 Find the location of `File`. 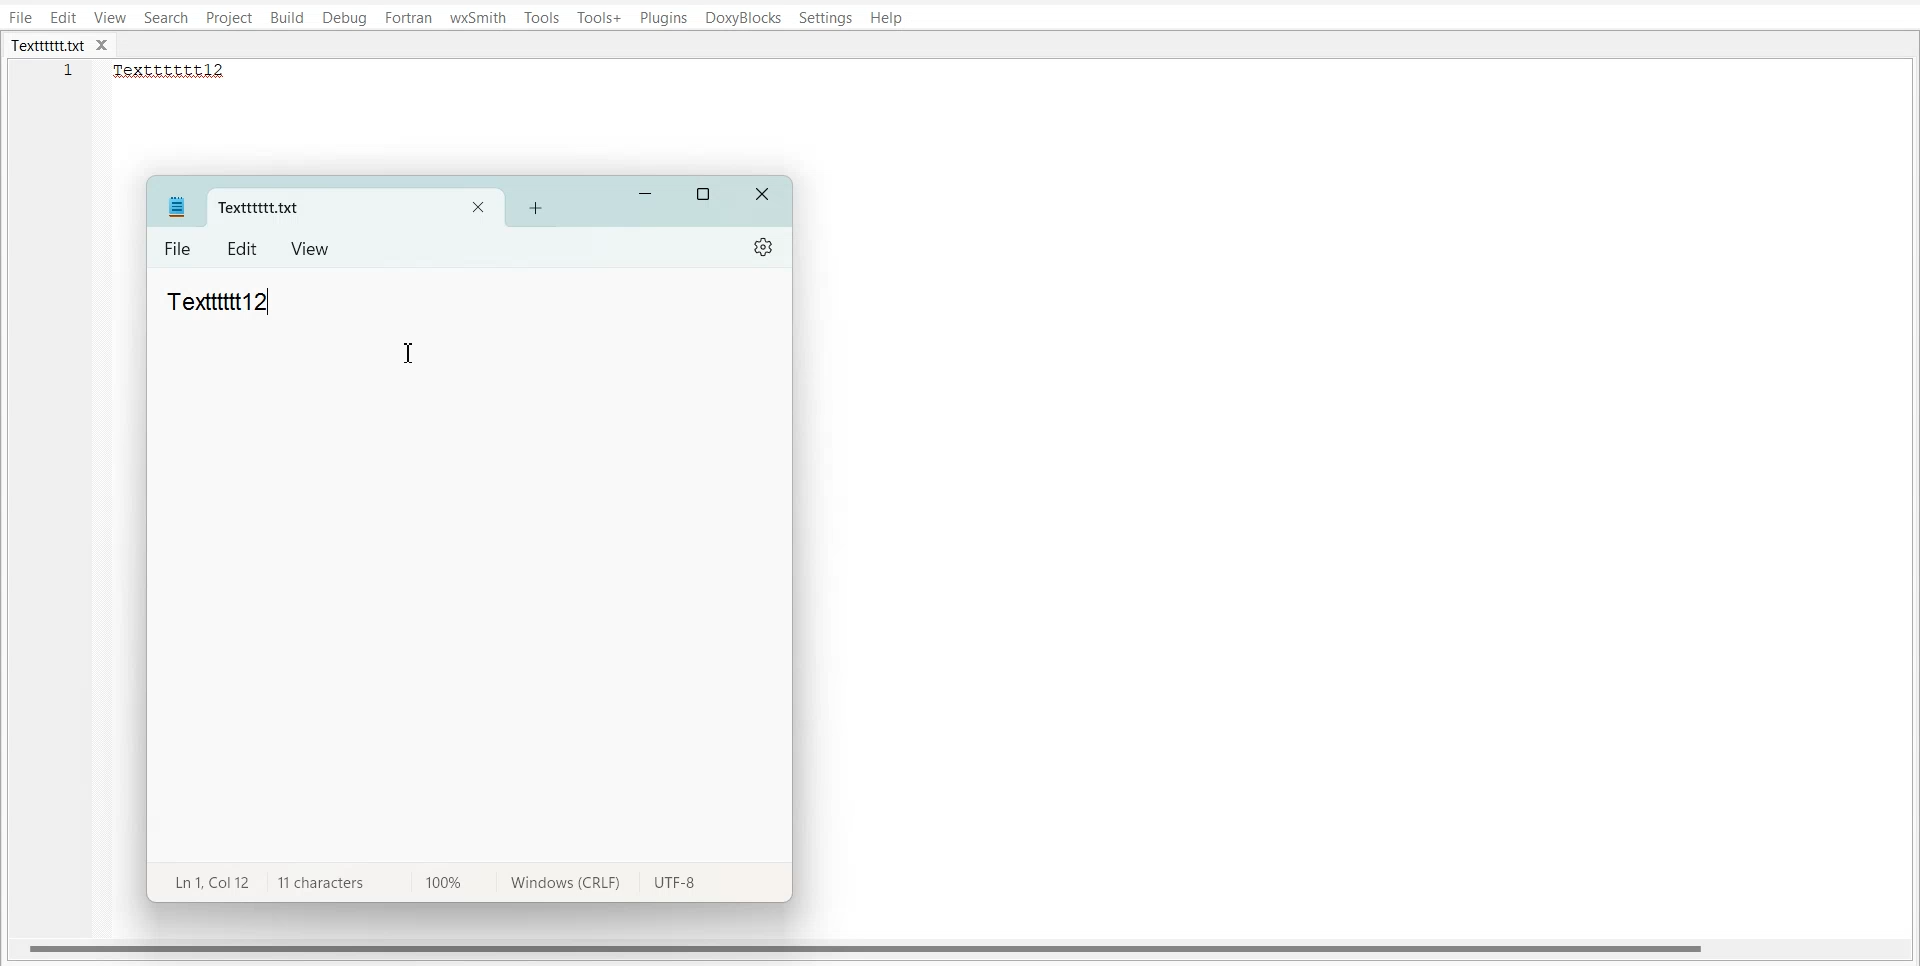

File is located at coordinates (179, 250).